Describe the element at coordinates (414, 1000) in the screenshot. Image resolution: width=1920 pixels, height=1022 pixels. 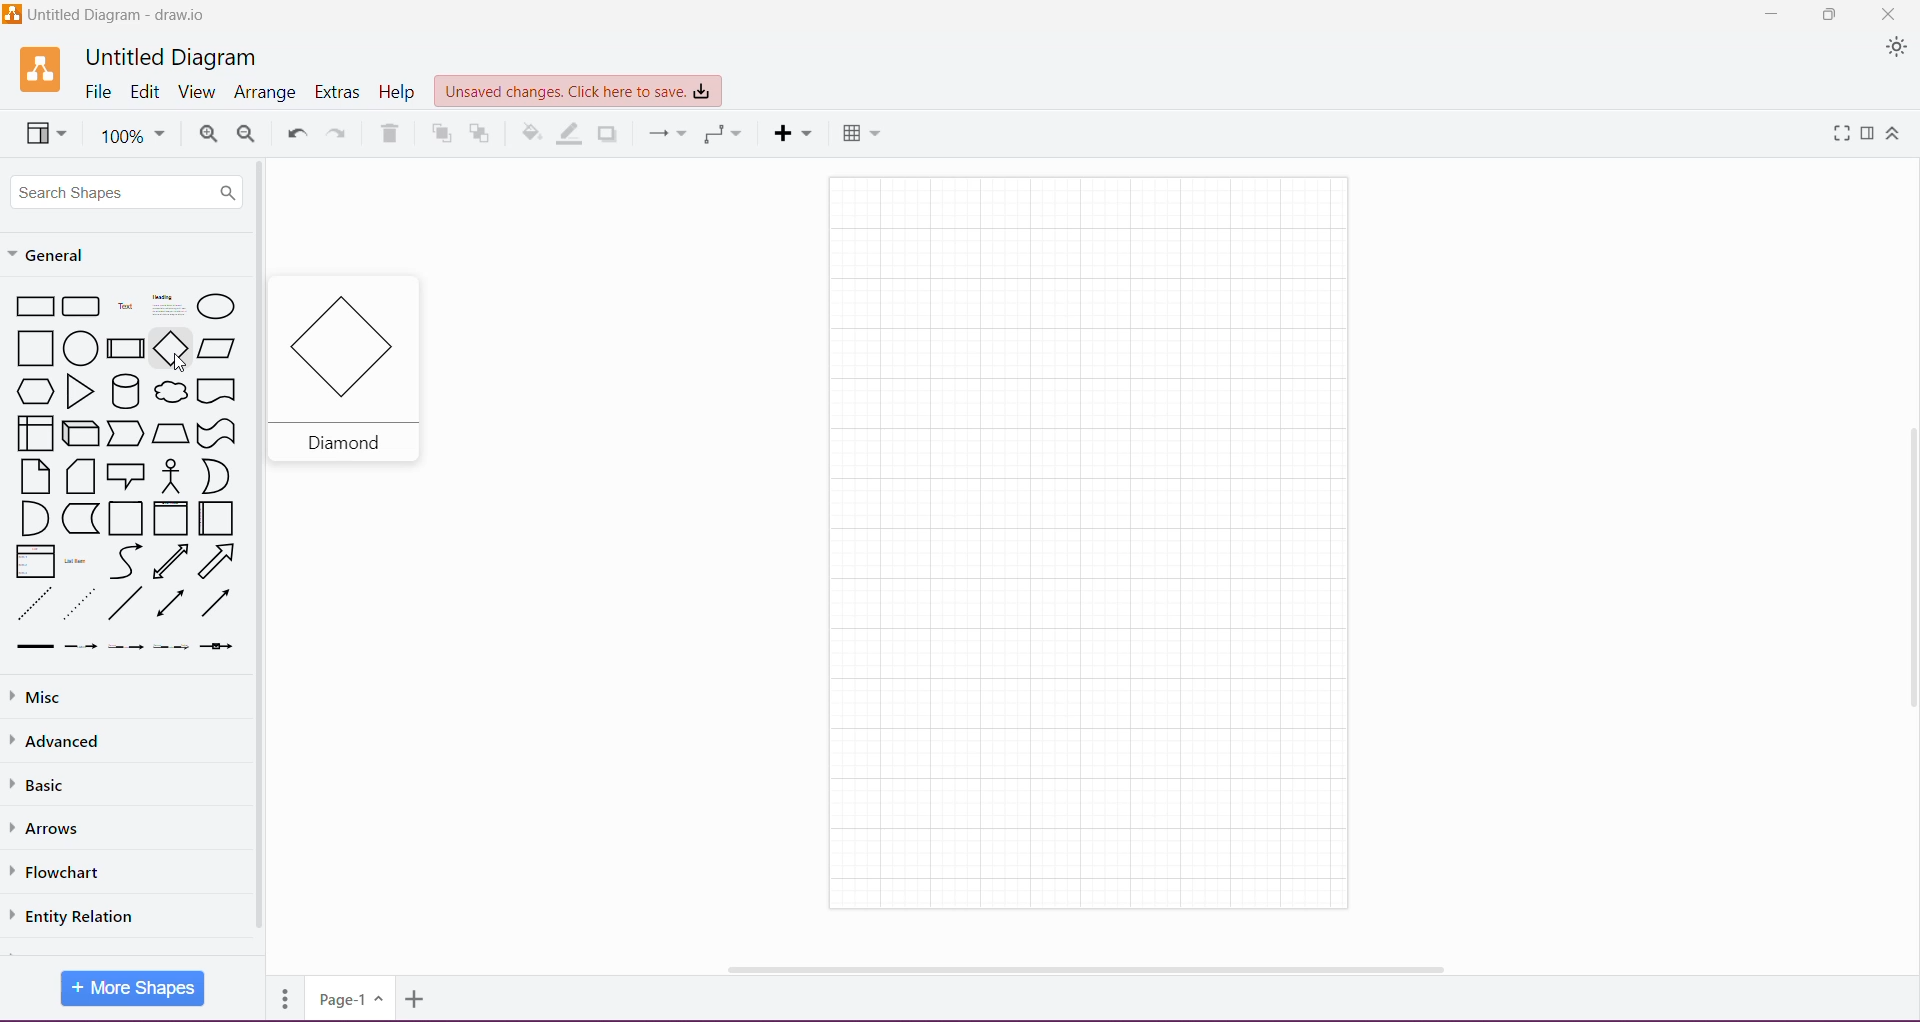
I see `Insert Page` at that location.